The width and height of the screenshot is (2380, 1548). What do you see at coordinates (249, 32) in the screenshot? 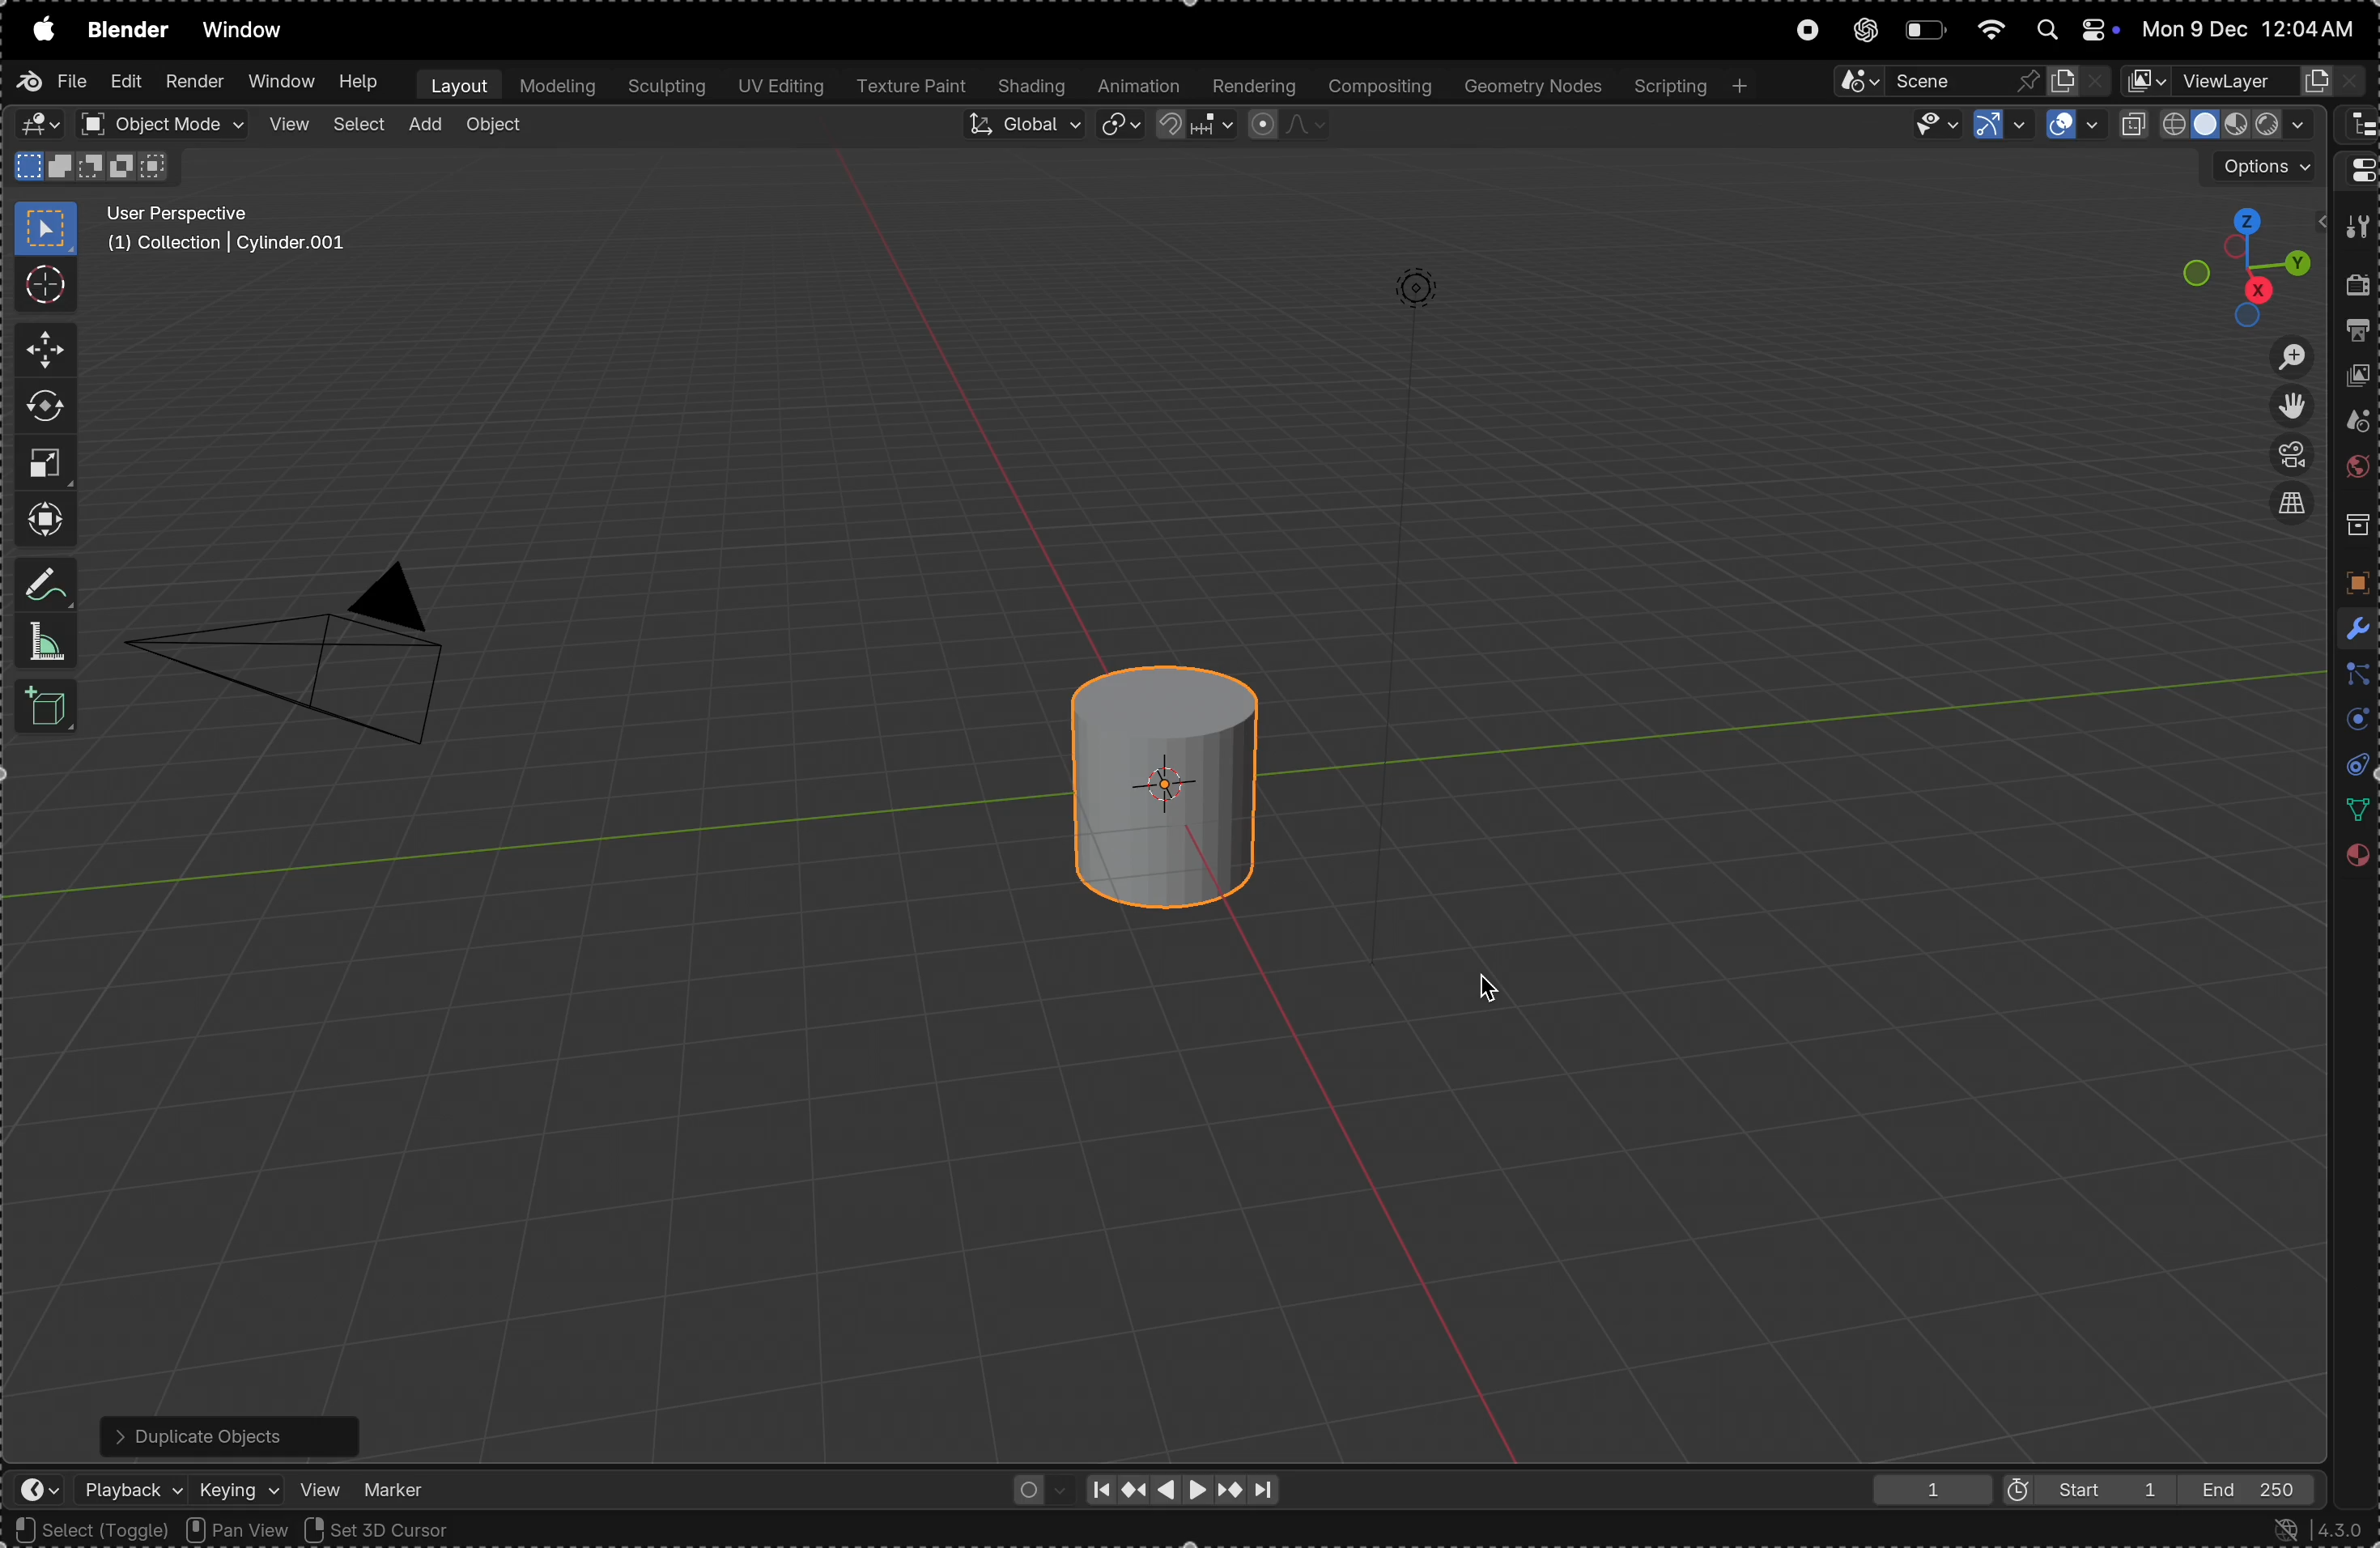
I see `Window` at bounding box center [249, 32].